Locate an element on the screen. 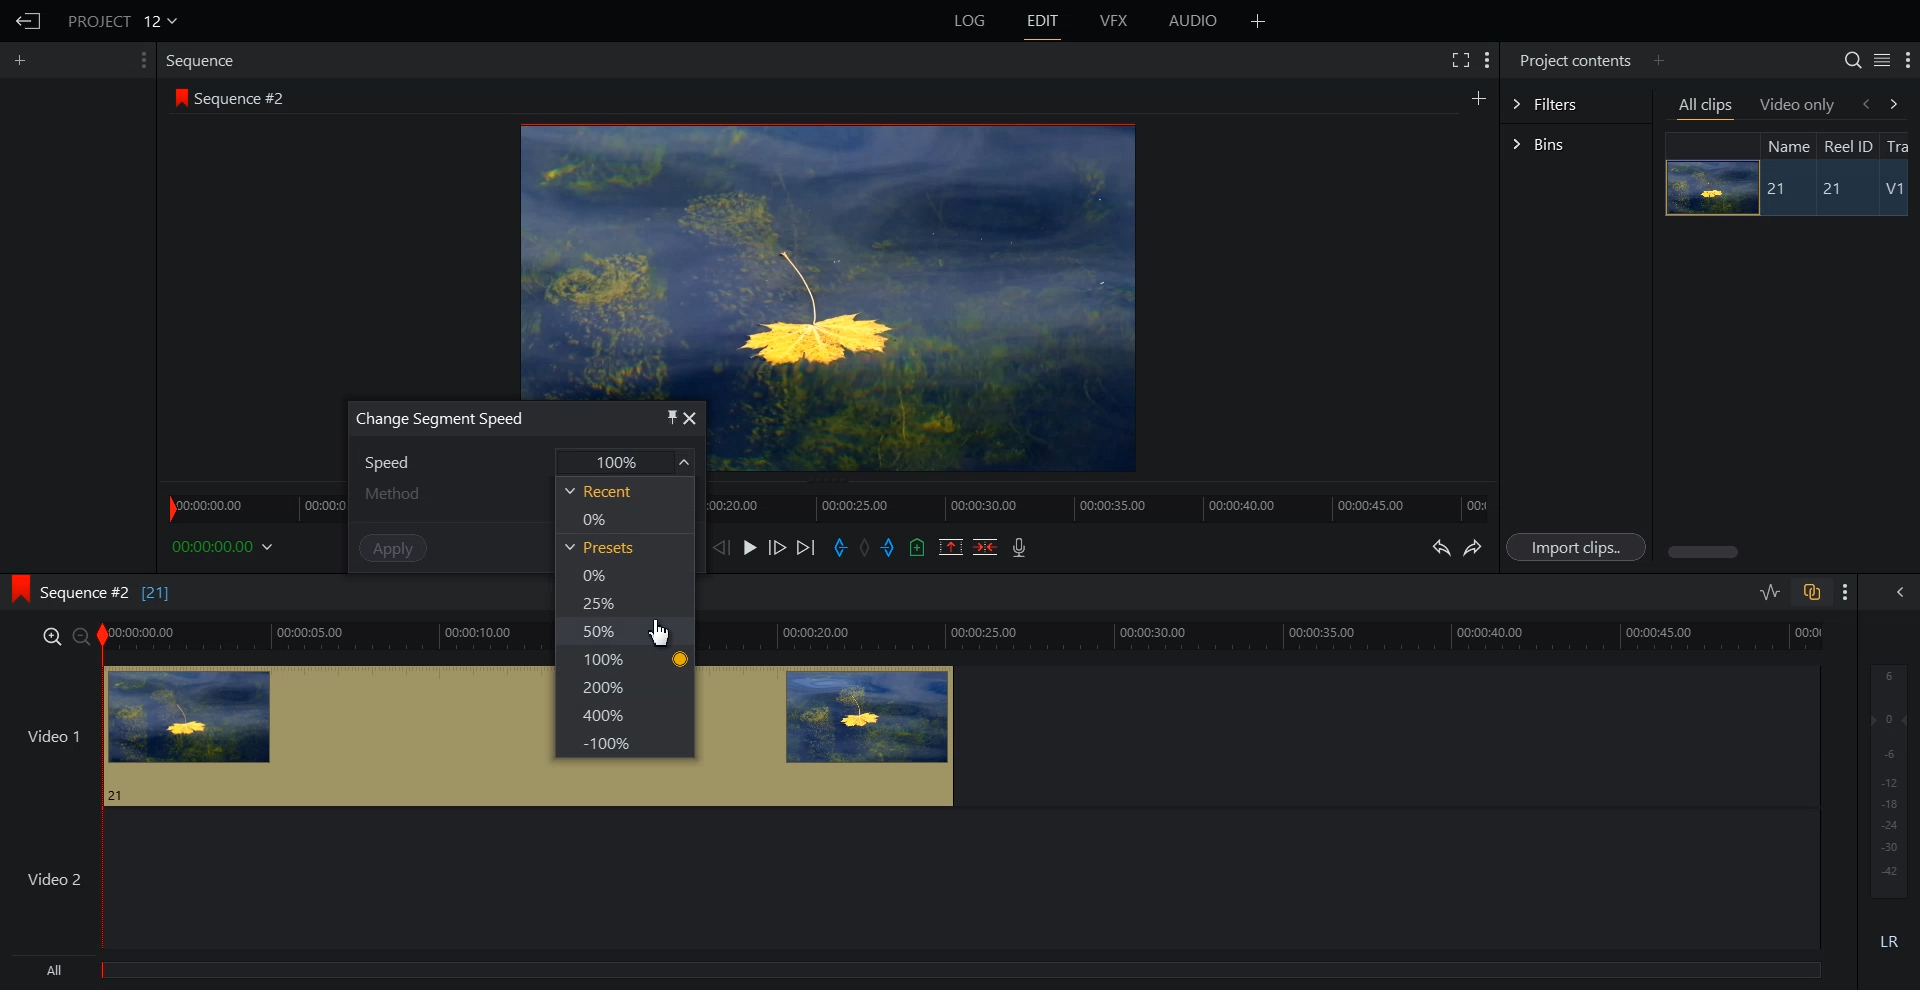  Delete is located at coordinates (986, 547).